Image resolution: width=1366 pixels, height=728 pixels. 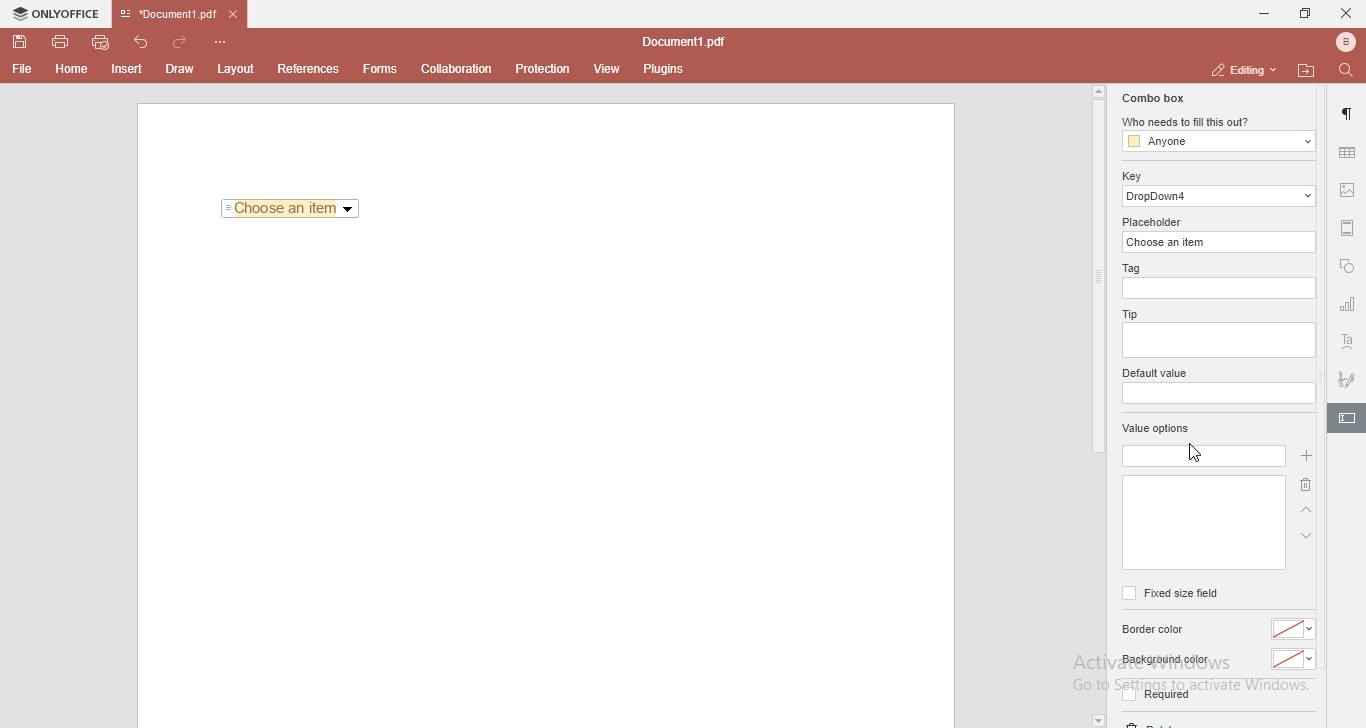 What do you see at coordinates (1347, 152) in the screenshot?
I see `table` at bounding box center [1347, 152].